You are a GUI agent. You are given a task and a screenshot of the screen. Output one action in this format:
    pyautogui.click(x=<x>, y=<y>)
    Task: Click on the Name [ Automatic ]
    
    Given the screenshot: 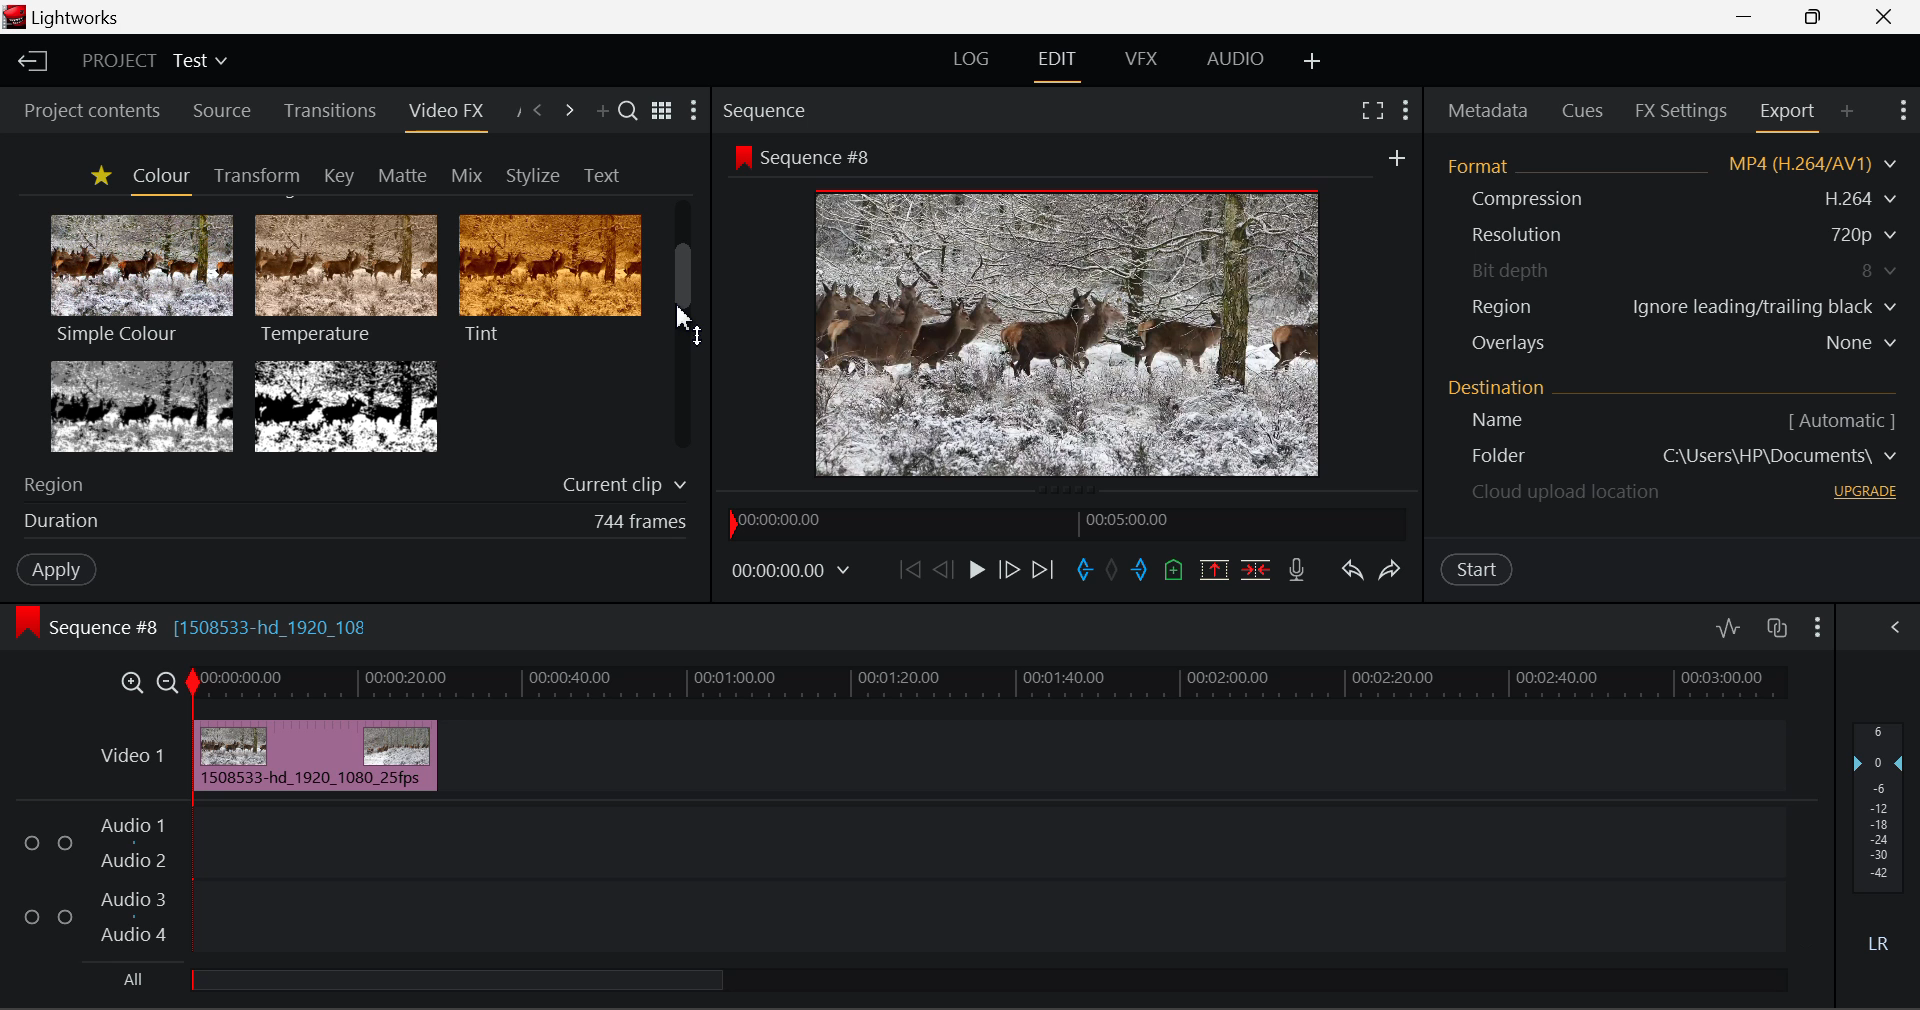 What is the action you would take?
    pyautogui.click(x=1490, y=420)
    